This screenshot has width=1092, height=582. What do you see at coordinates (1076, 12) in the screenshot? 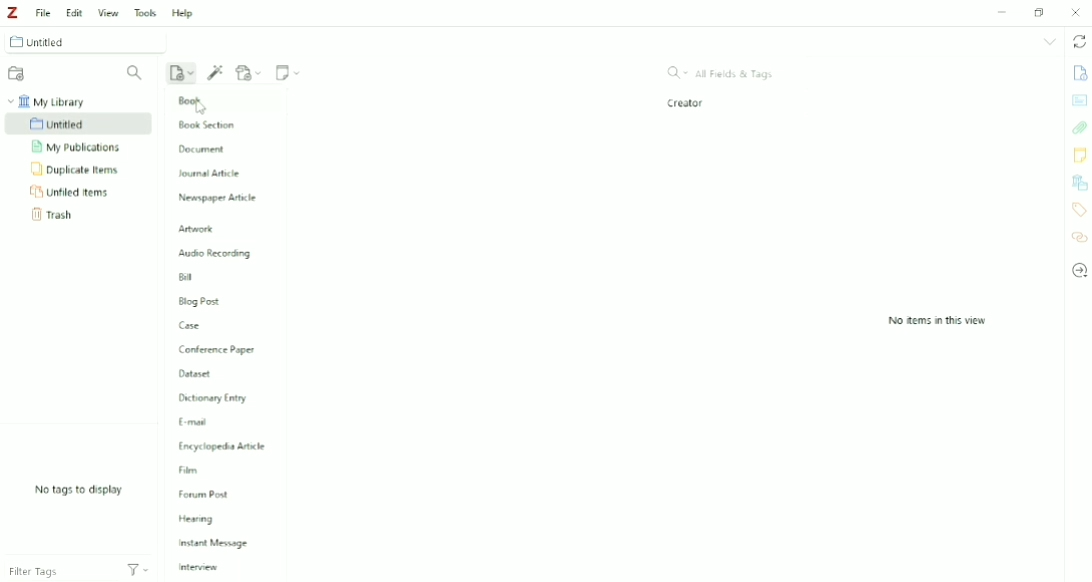
I see `Close` at bounding box center [1076, 12].